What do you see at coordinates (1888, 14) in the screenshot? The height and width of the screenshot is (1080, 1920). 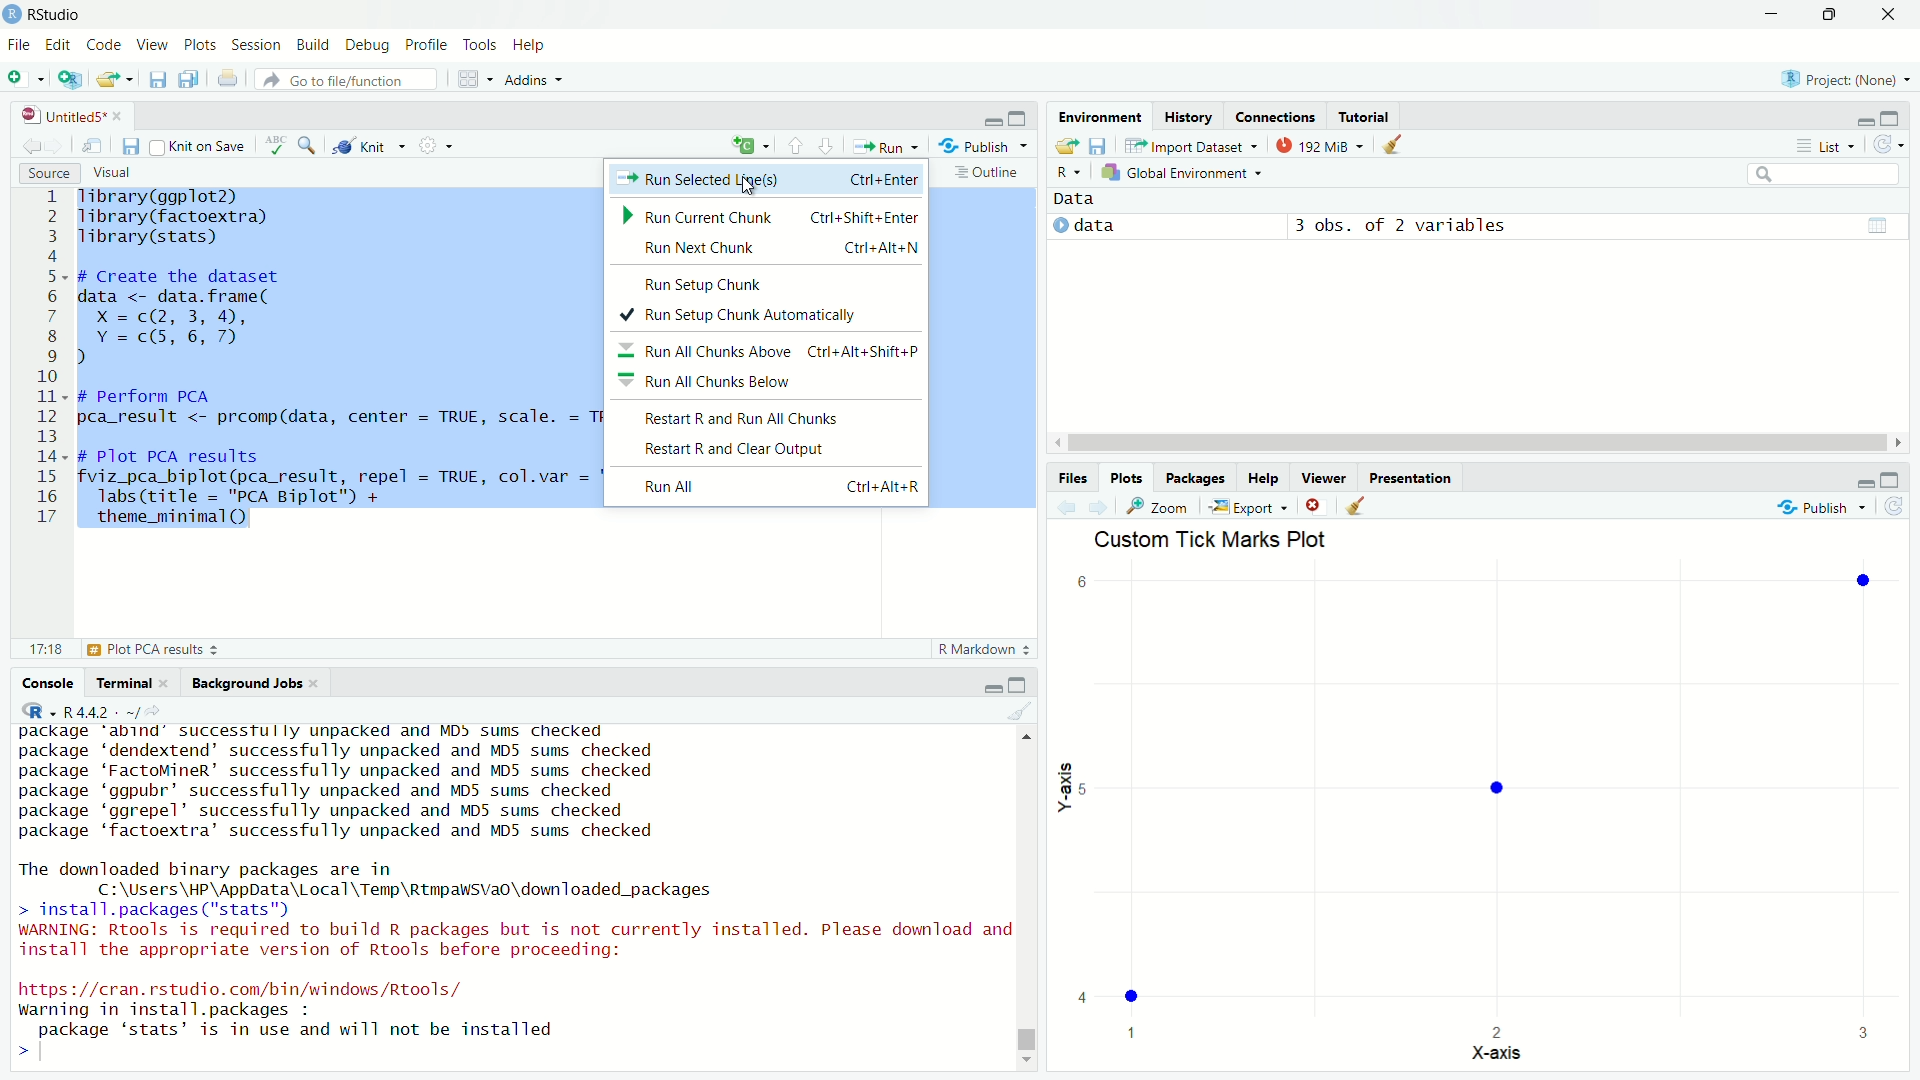 I see `Close` at bounding box center [1888, 14].